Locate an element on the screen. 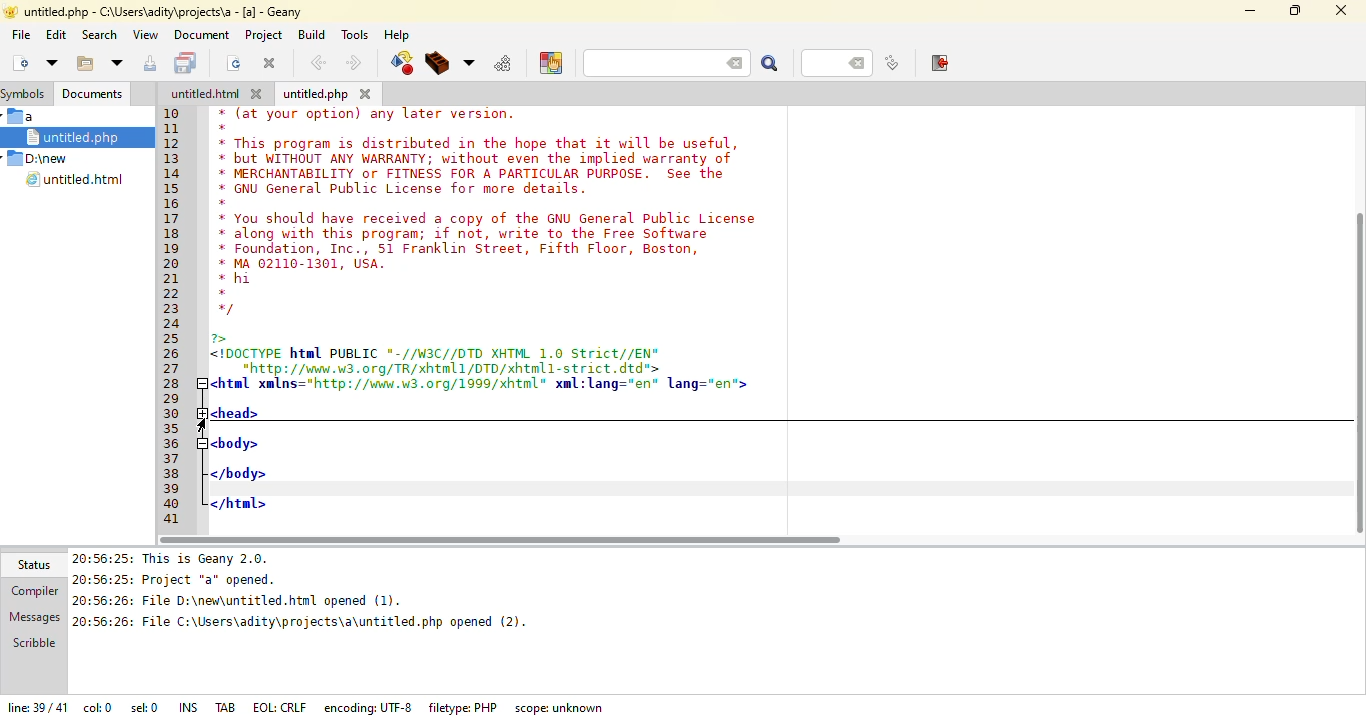 The height and width of the screenshot is (720, 1366). eol: crlf is located at coordinates (279, 706).